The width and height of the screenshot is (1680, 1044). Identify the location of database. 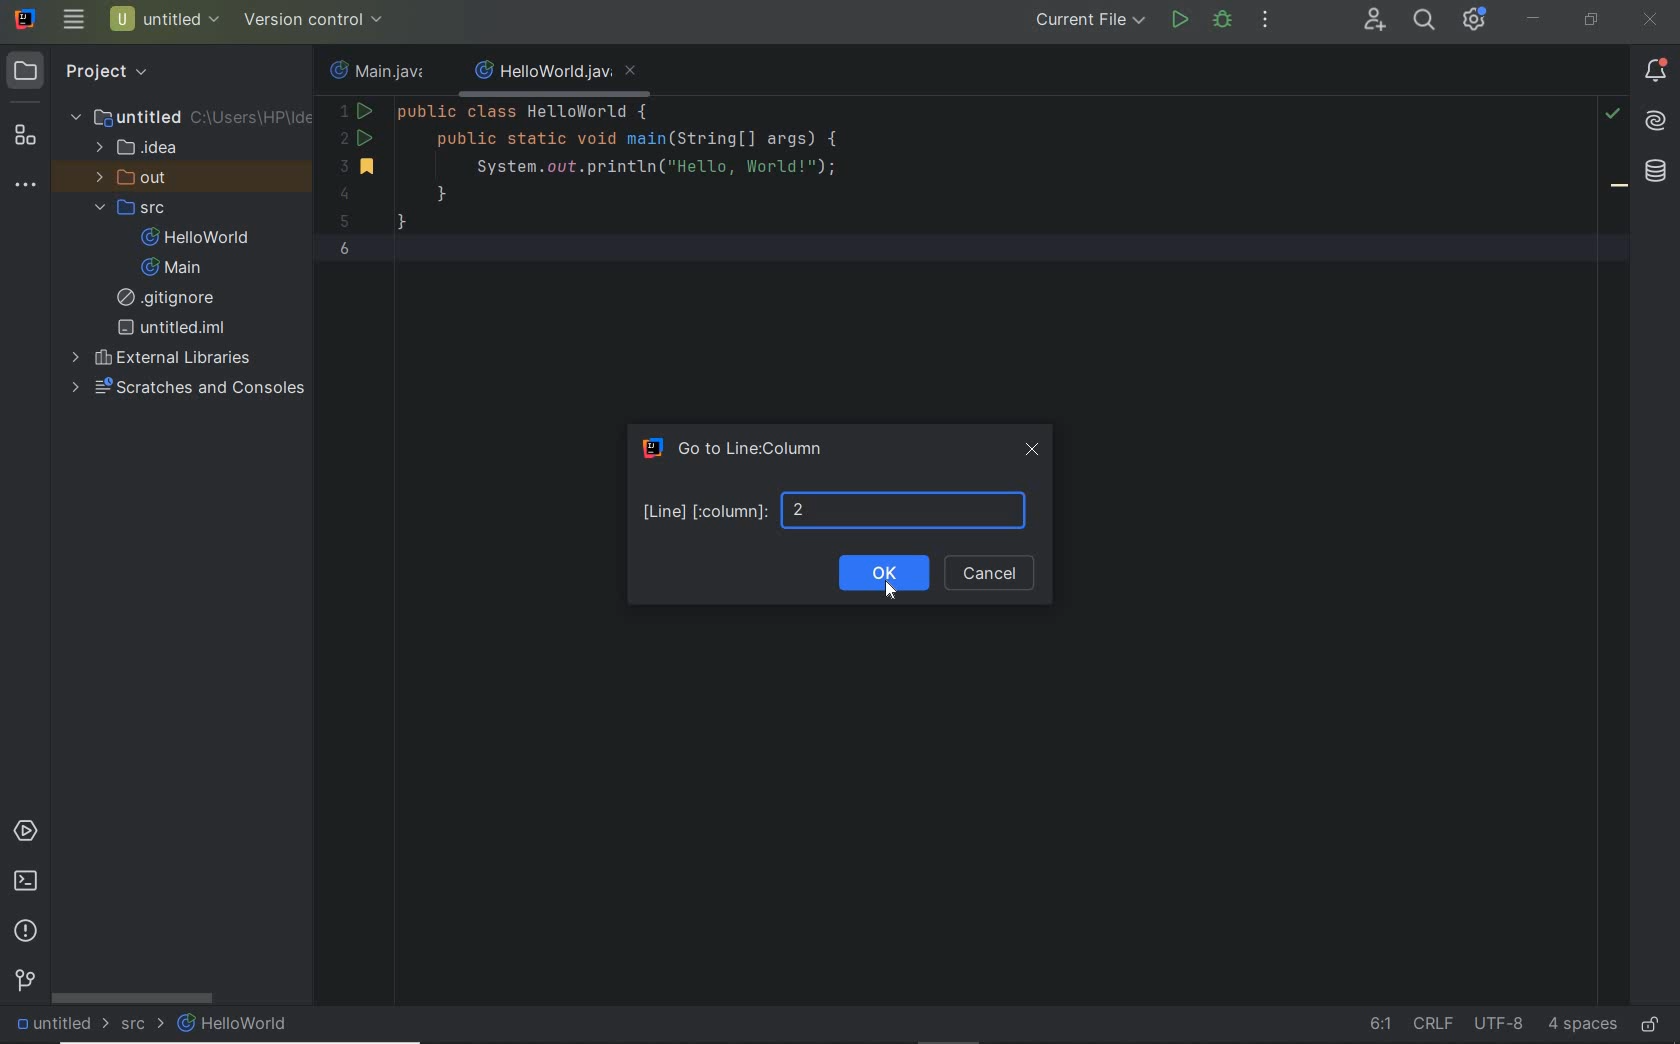
(1656, 174).